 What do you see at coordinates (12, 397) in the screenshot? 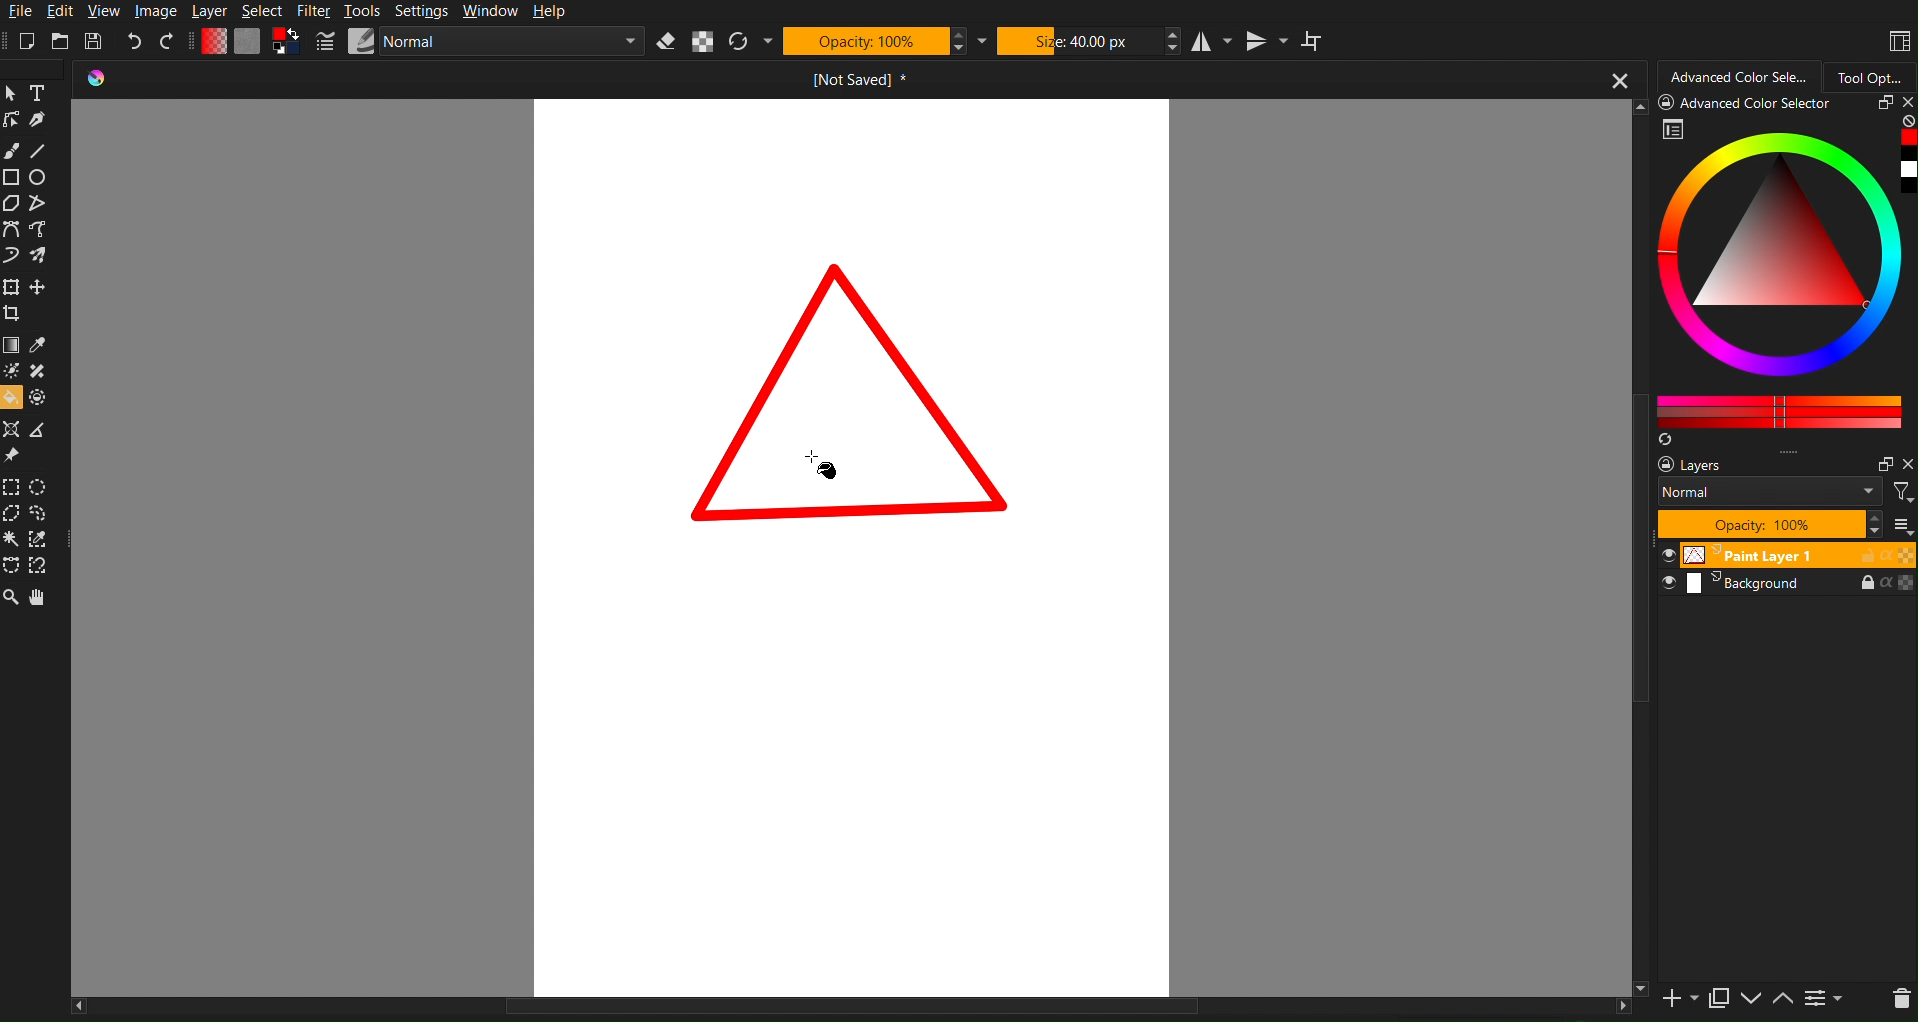
I see `fill a contiguous area of color with a color, or fill a selection` at bounding box center [12, 397].